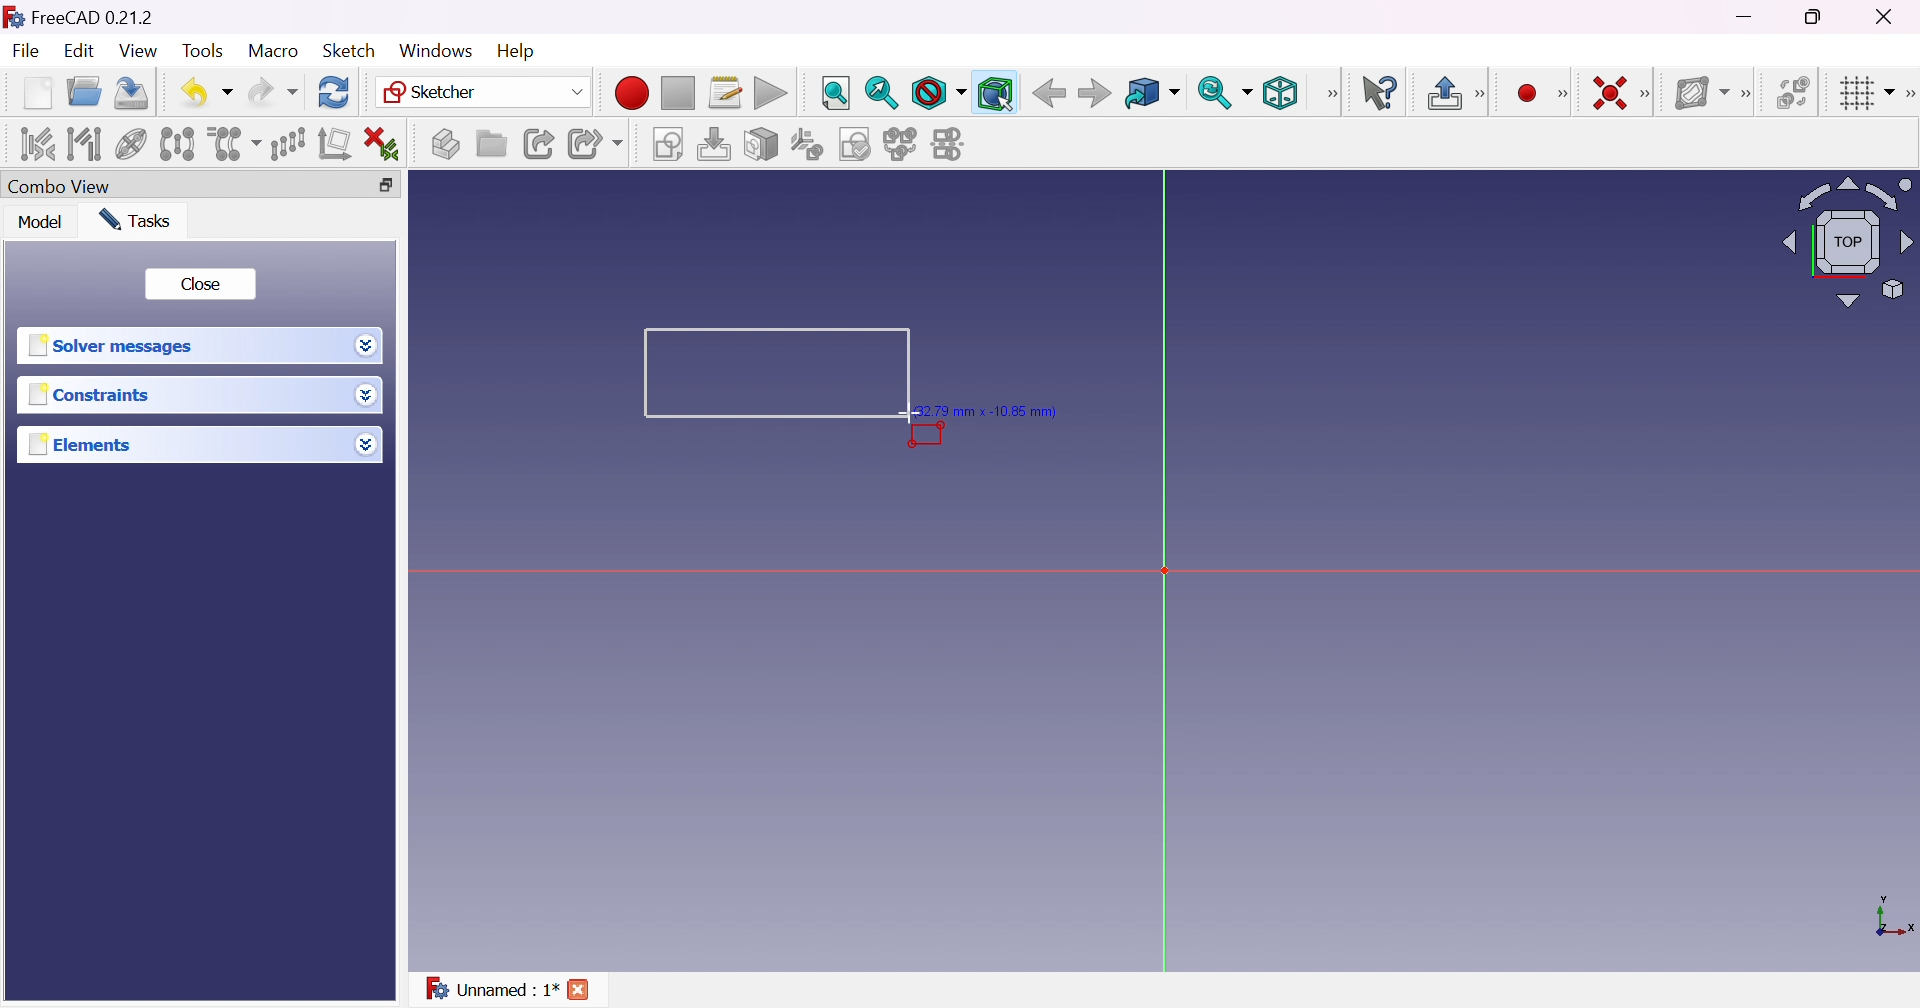  I want to click on Drop down, so click(367, 345).